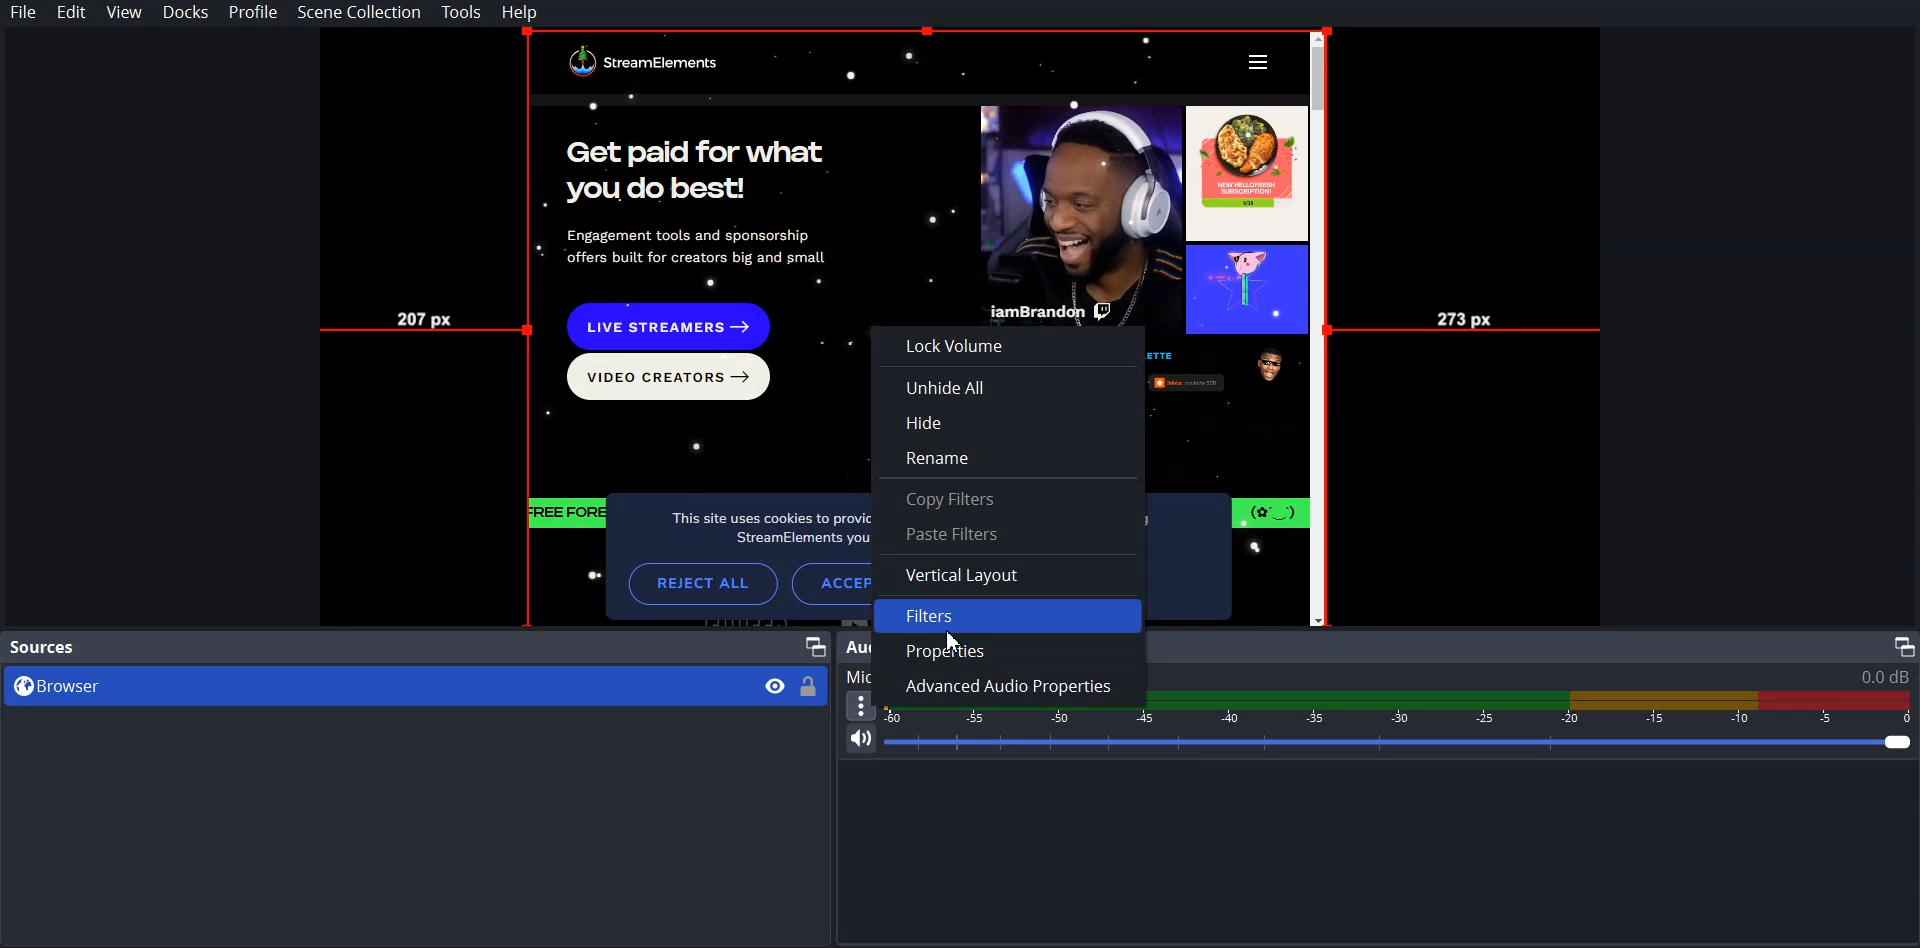 This screenshot has height=948, width=1920. I want to click on 0.0 db, so click(1884, 677).